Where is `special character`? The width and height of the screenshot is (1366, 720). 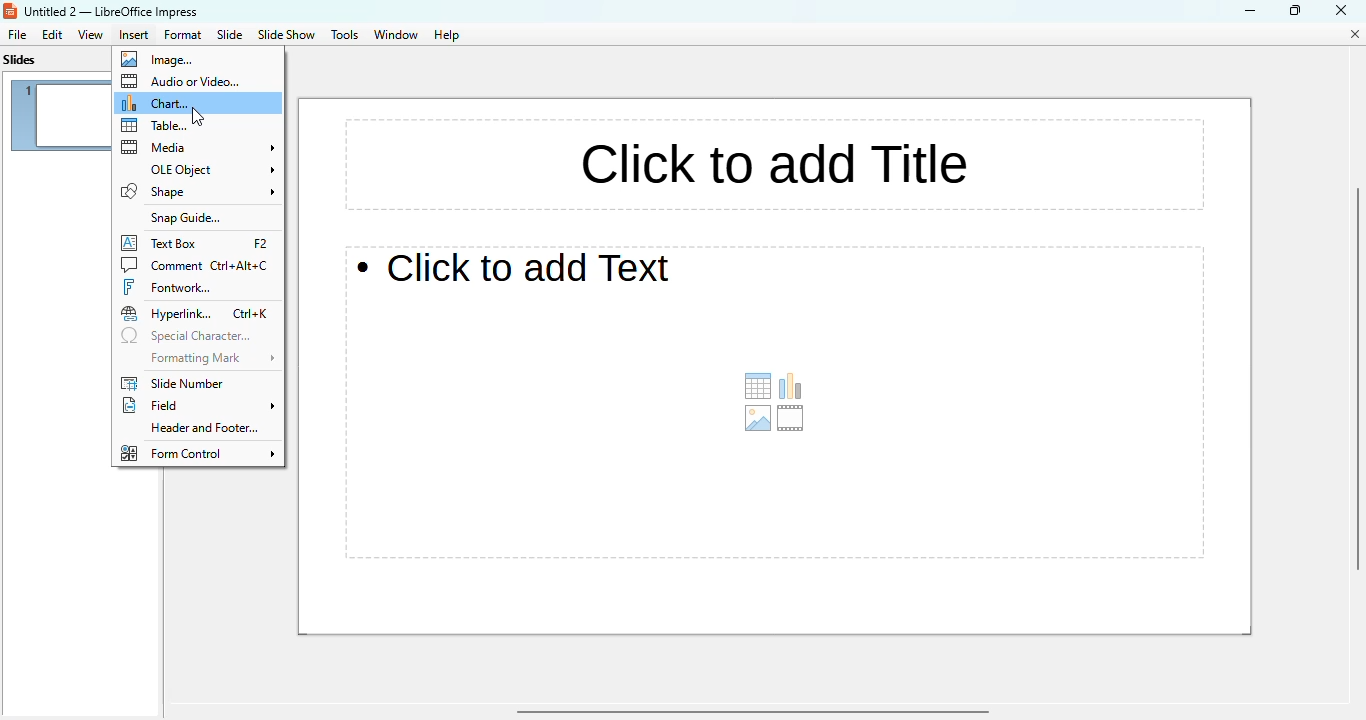
special character is located at coordinates (186, 335).